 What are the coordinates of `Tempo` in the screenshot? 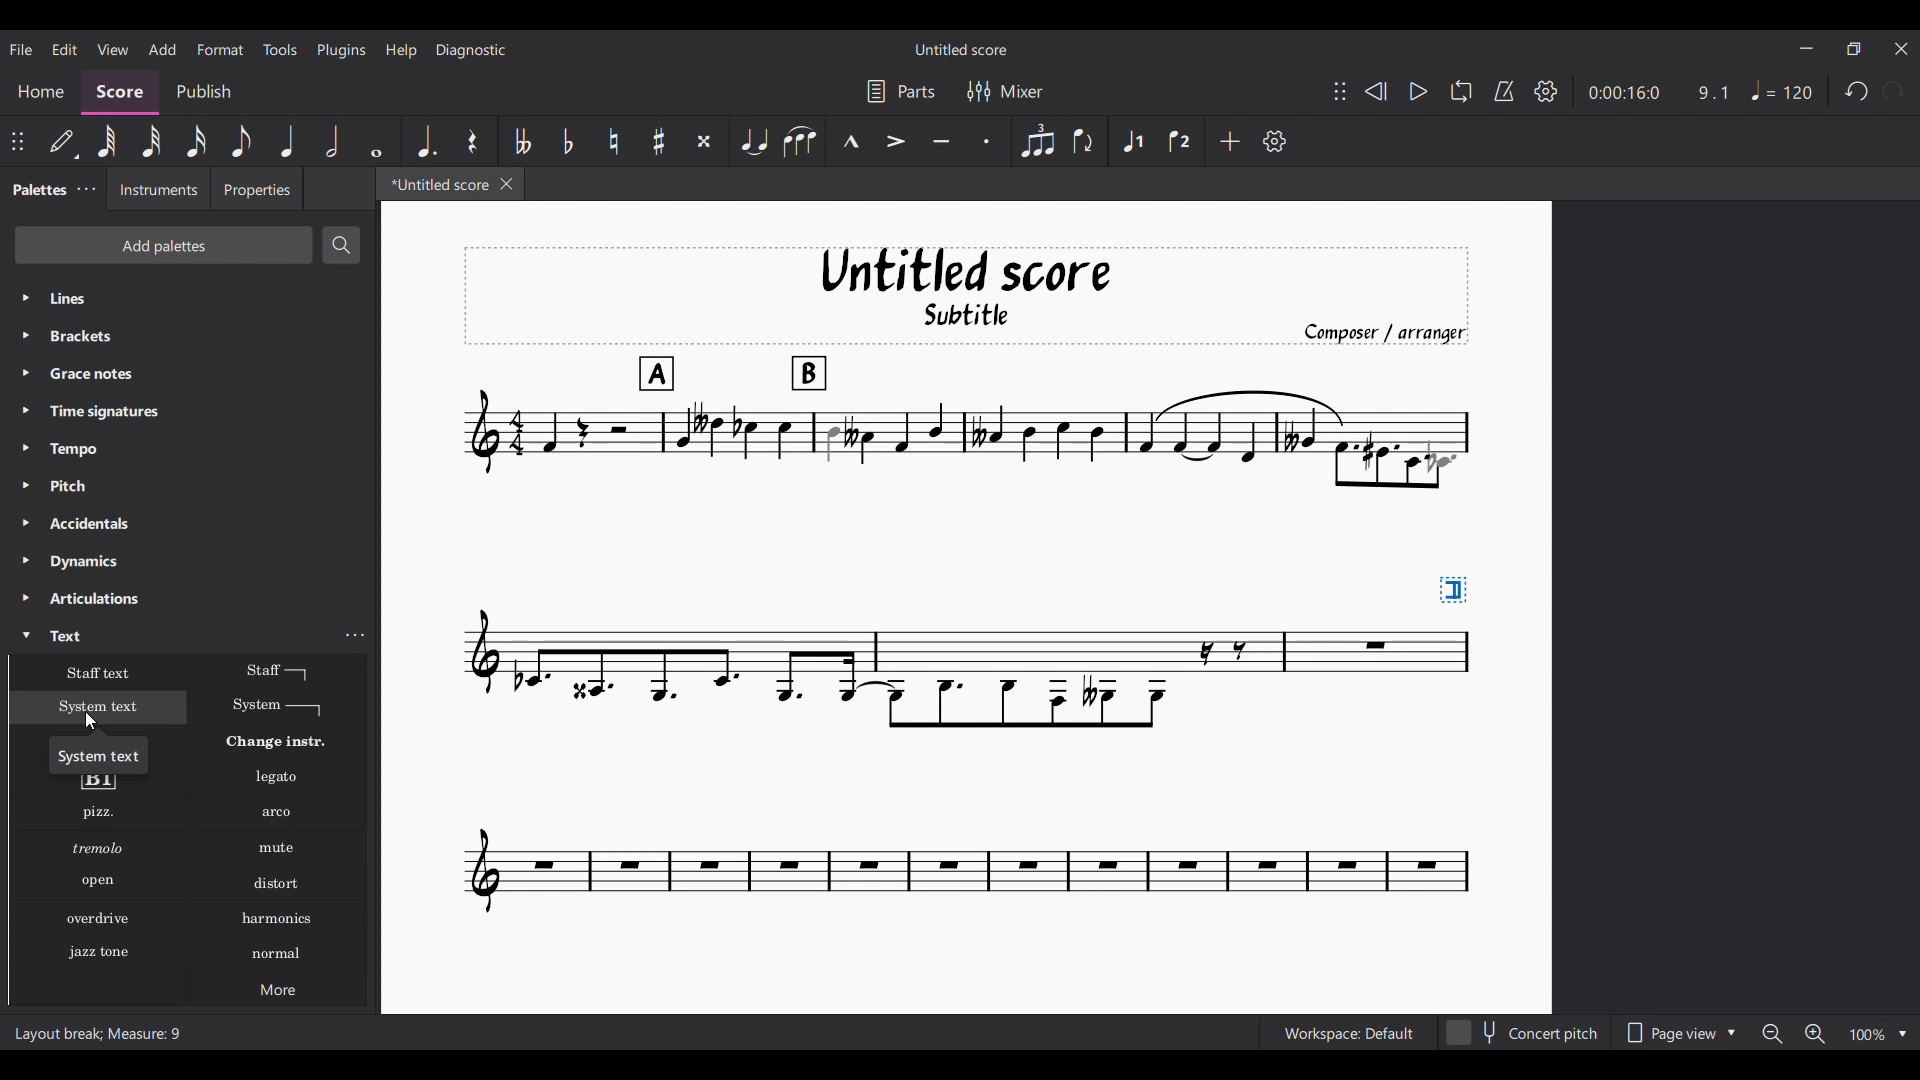 It's located at (1782, 91).